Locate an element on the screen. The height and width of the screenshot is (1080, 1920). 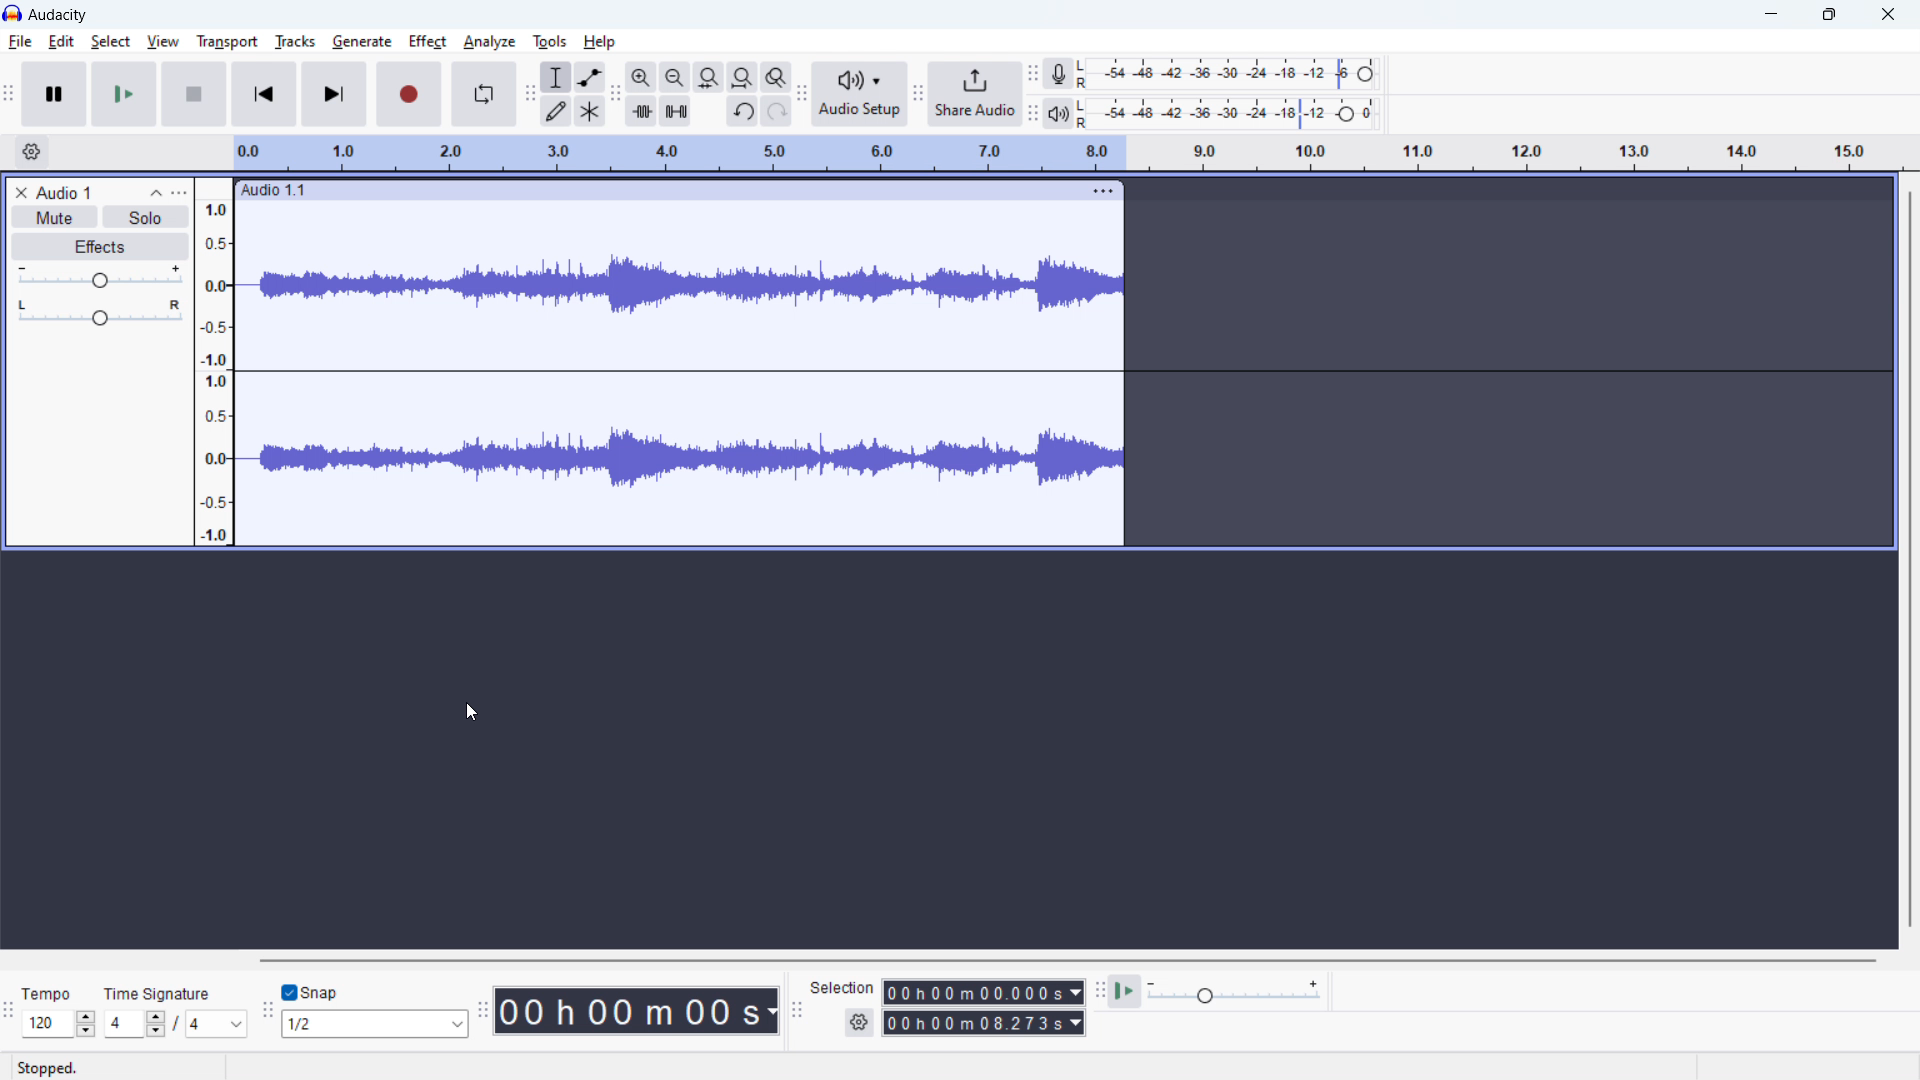
file is located at coordinates (19, 42).